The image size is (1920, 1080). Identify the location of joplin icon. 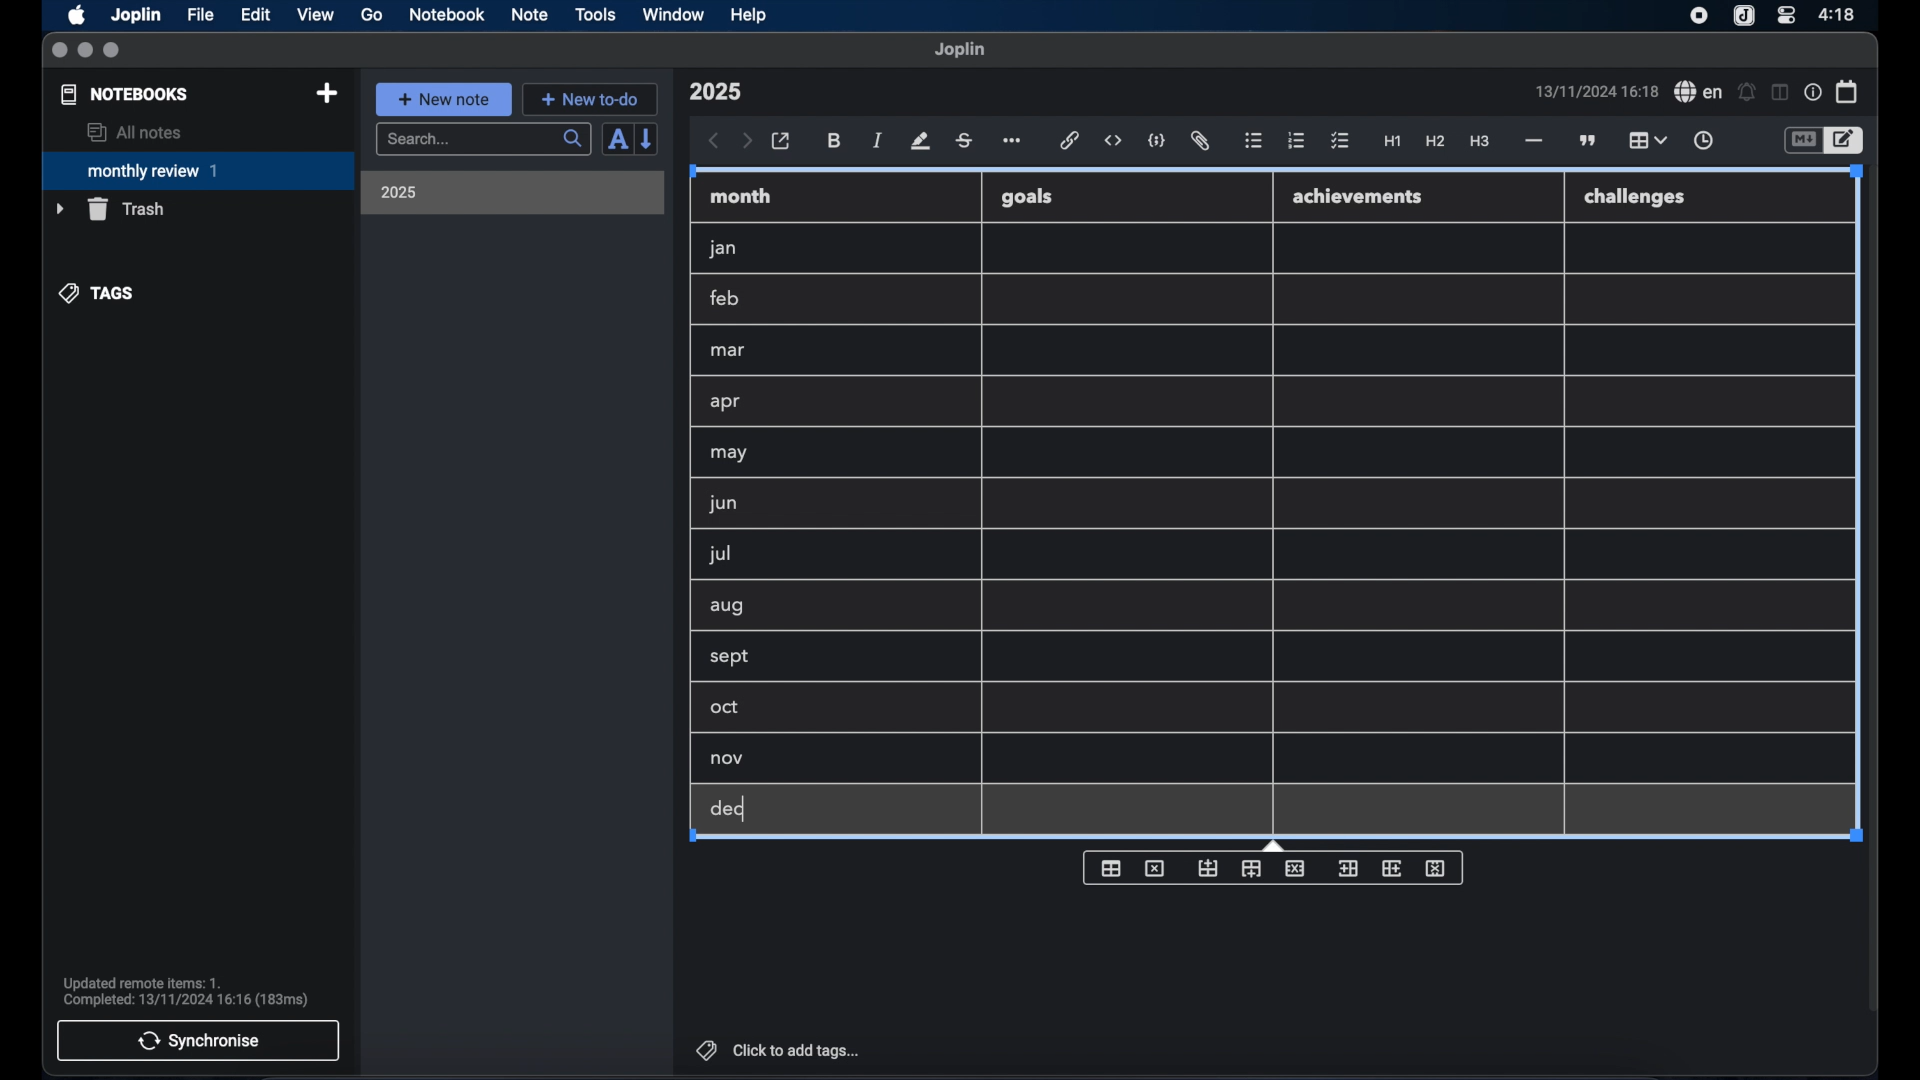
(1742, 17).